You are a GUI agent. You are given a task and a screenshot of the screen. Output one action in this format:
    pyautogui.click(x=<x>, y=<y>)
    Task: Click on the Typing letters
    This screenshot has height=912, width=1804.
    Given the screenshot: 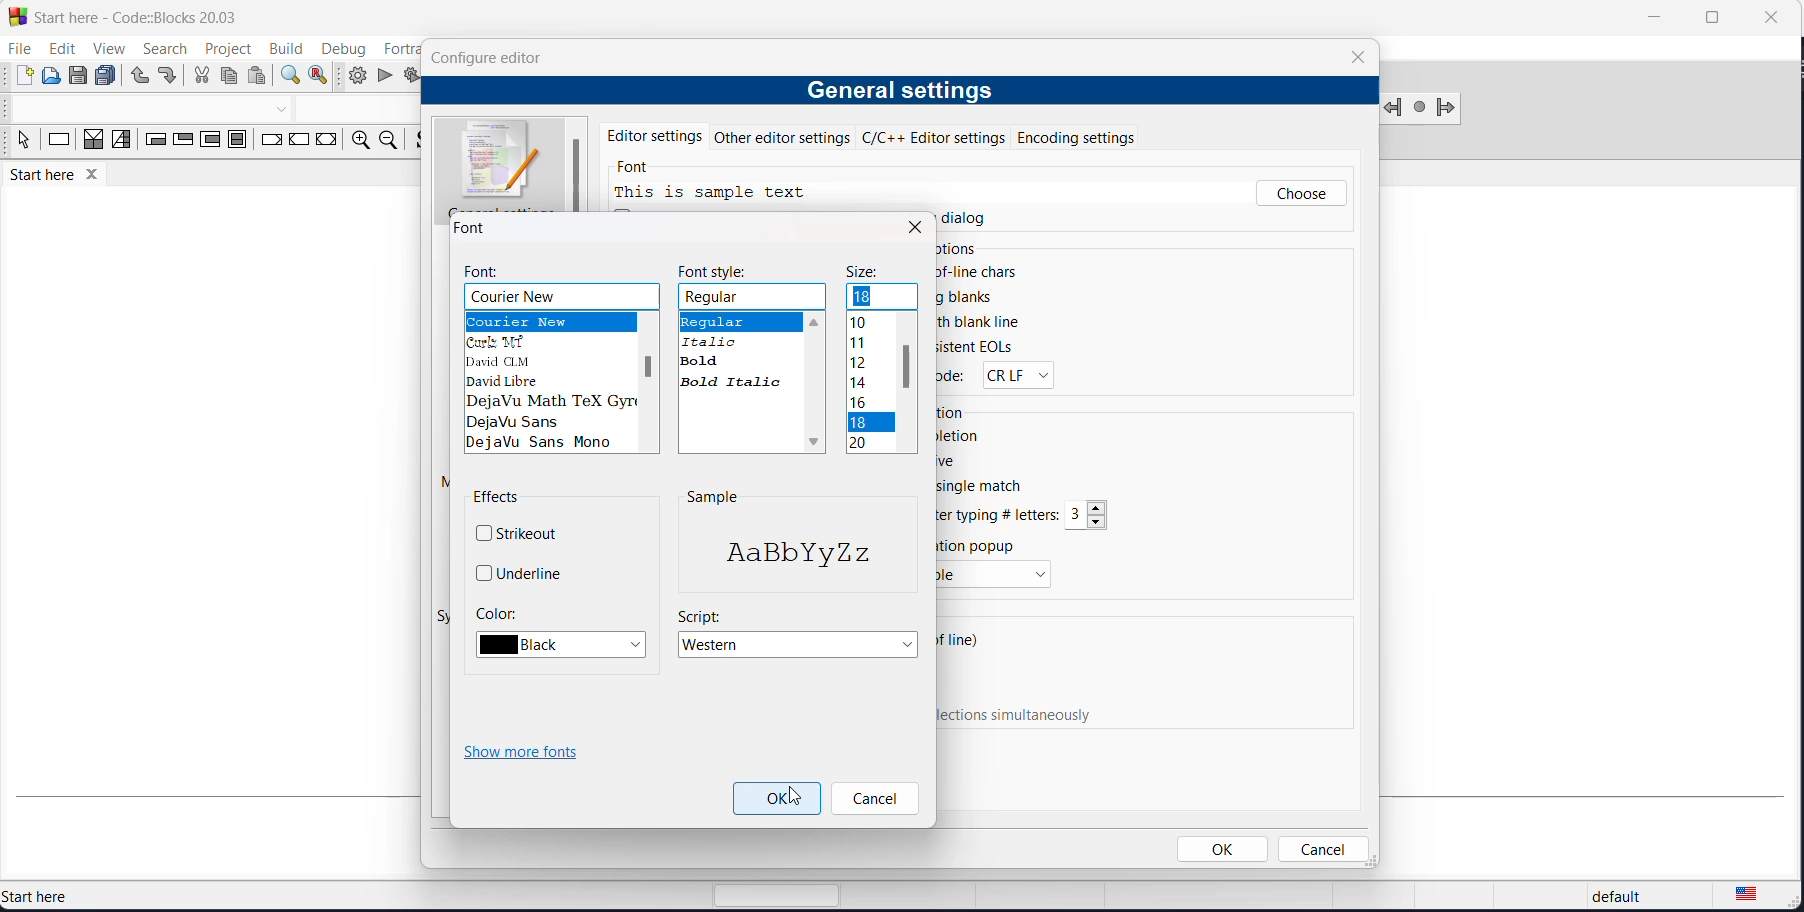 What is the action you would take?
    pyautogui.click(x=1001, y=515)
    